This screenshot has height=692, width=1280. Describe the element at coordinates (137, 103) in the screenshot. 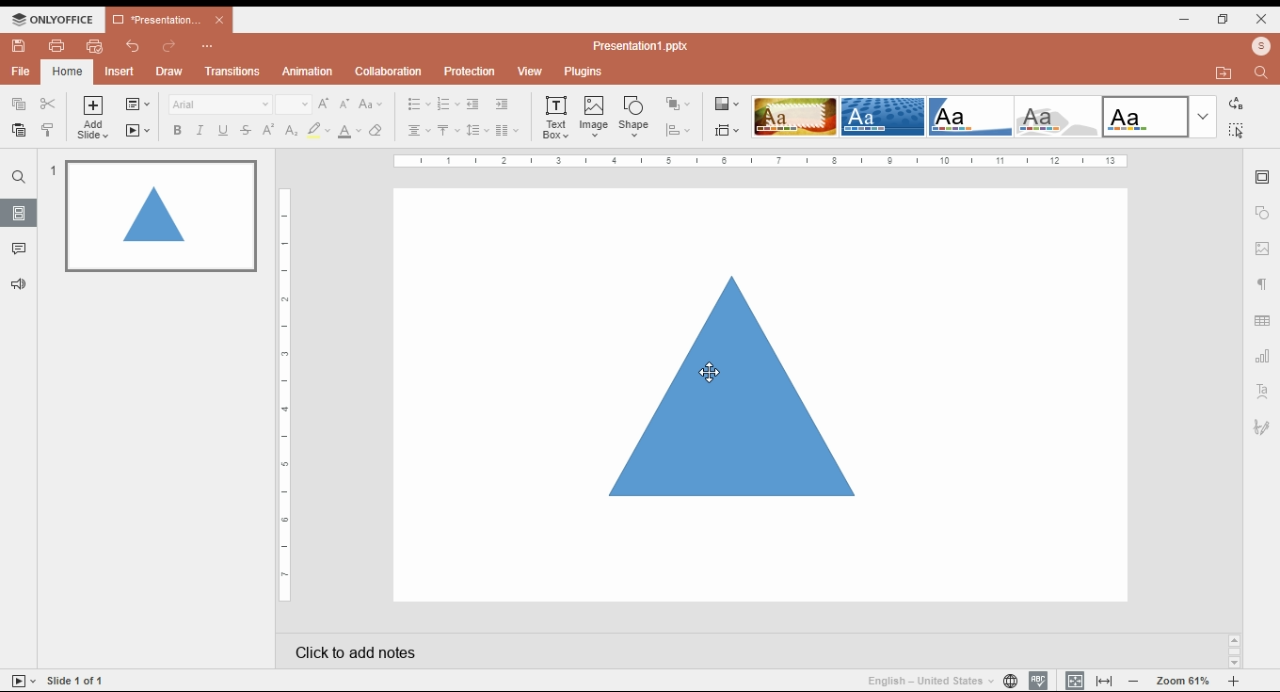

I see `change slide layout` at that location.